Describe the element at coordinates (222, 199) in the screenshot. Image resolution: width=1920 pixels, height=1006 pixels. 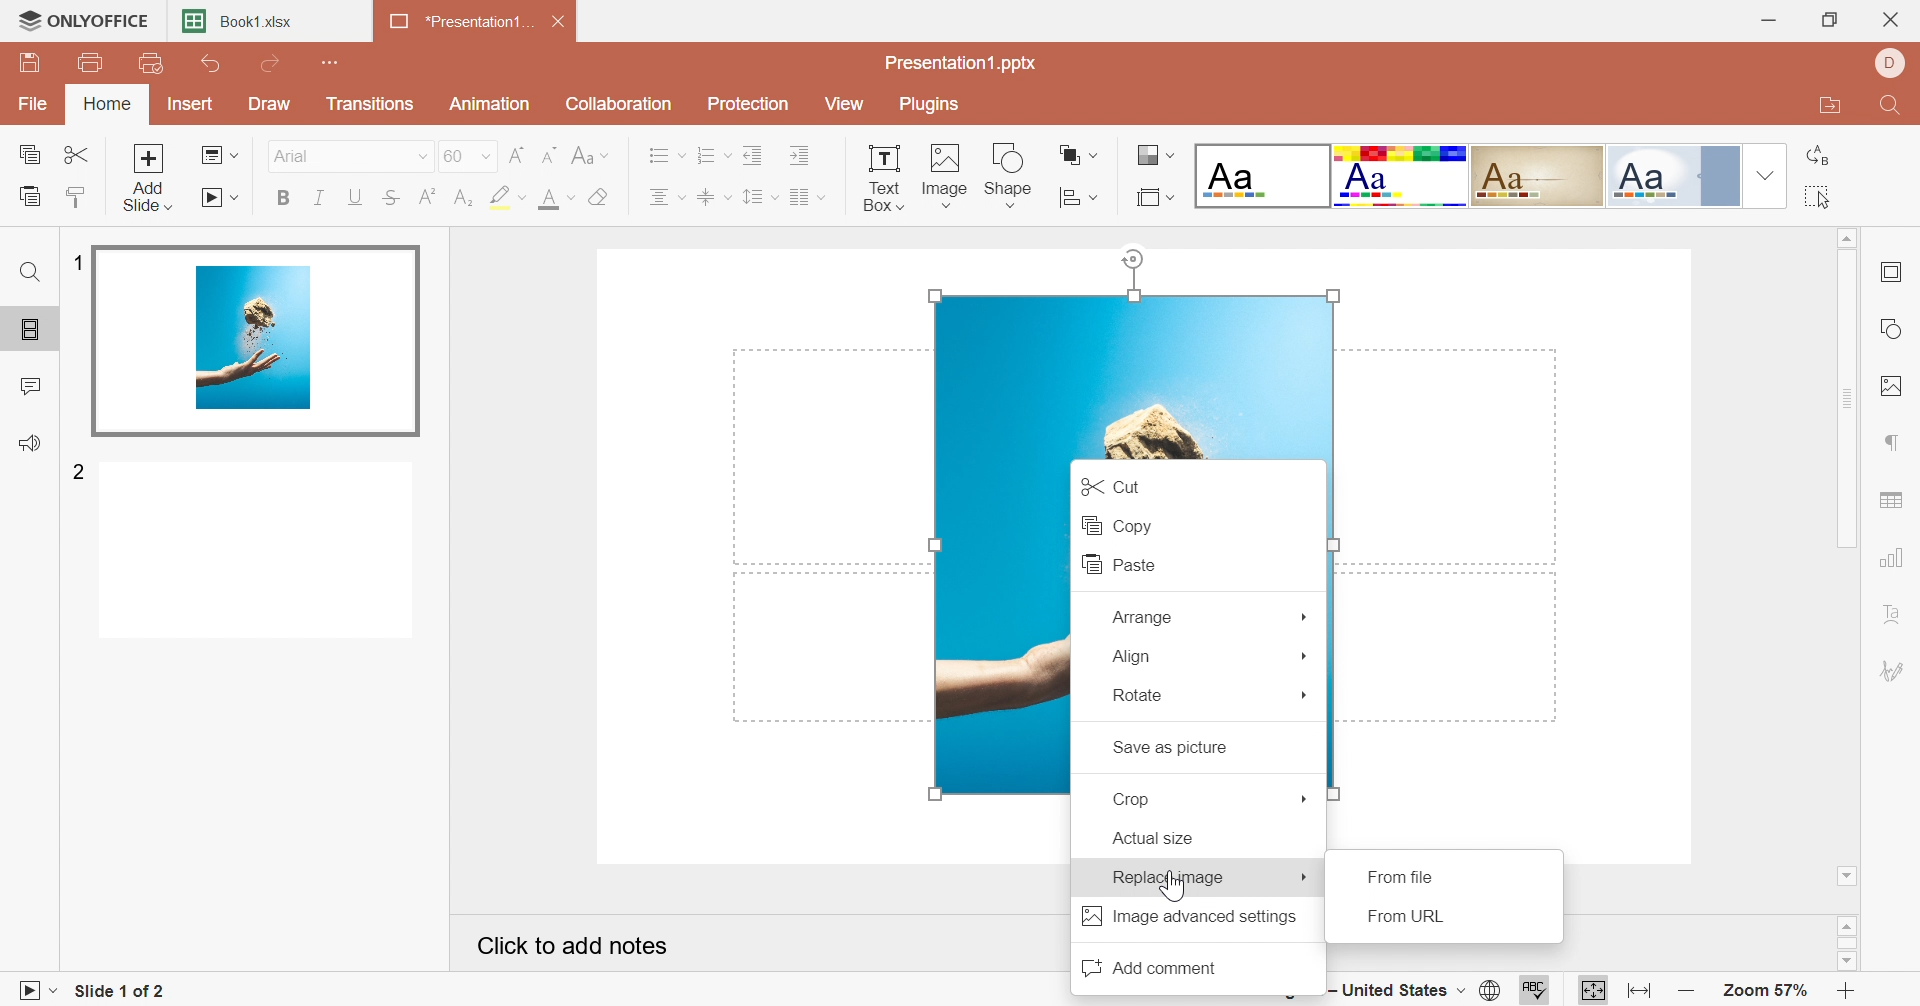
I see `Start slideshow` at that location.